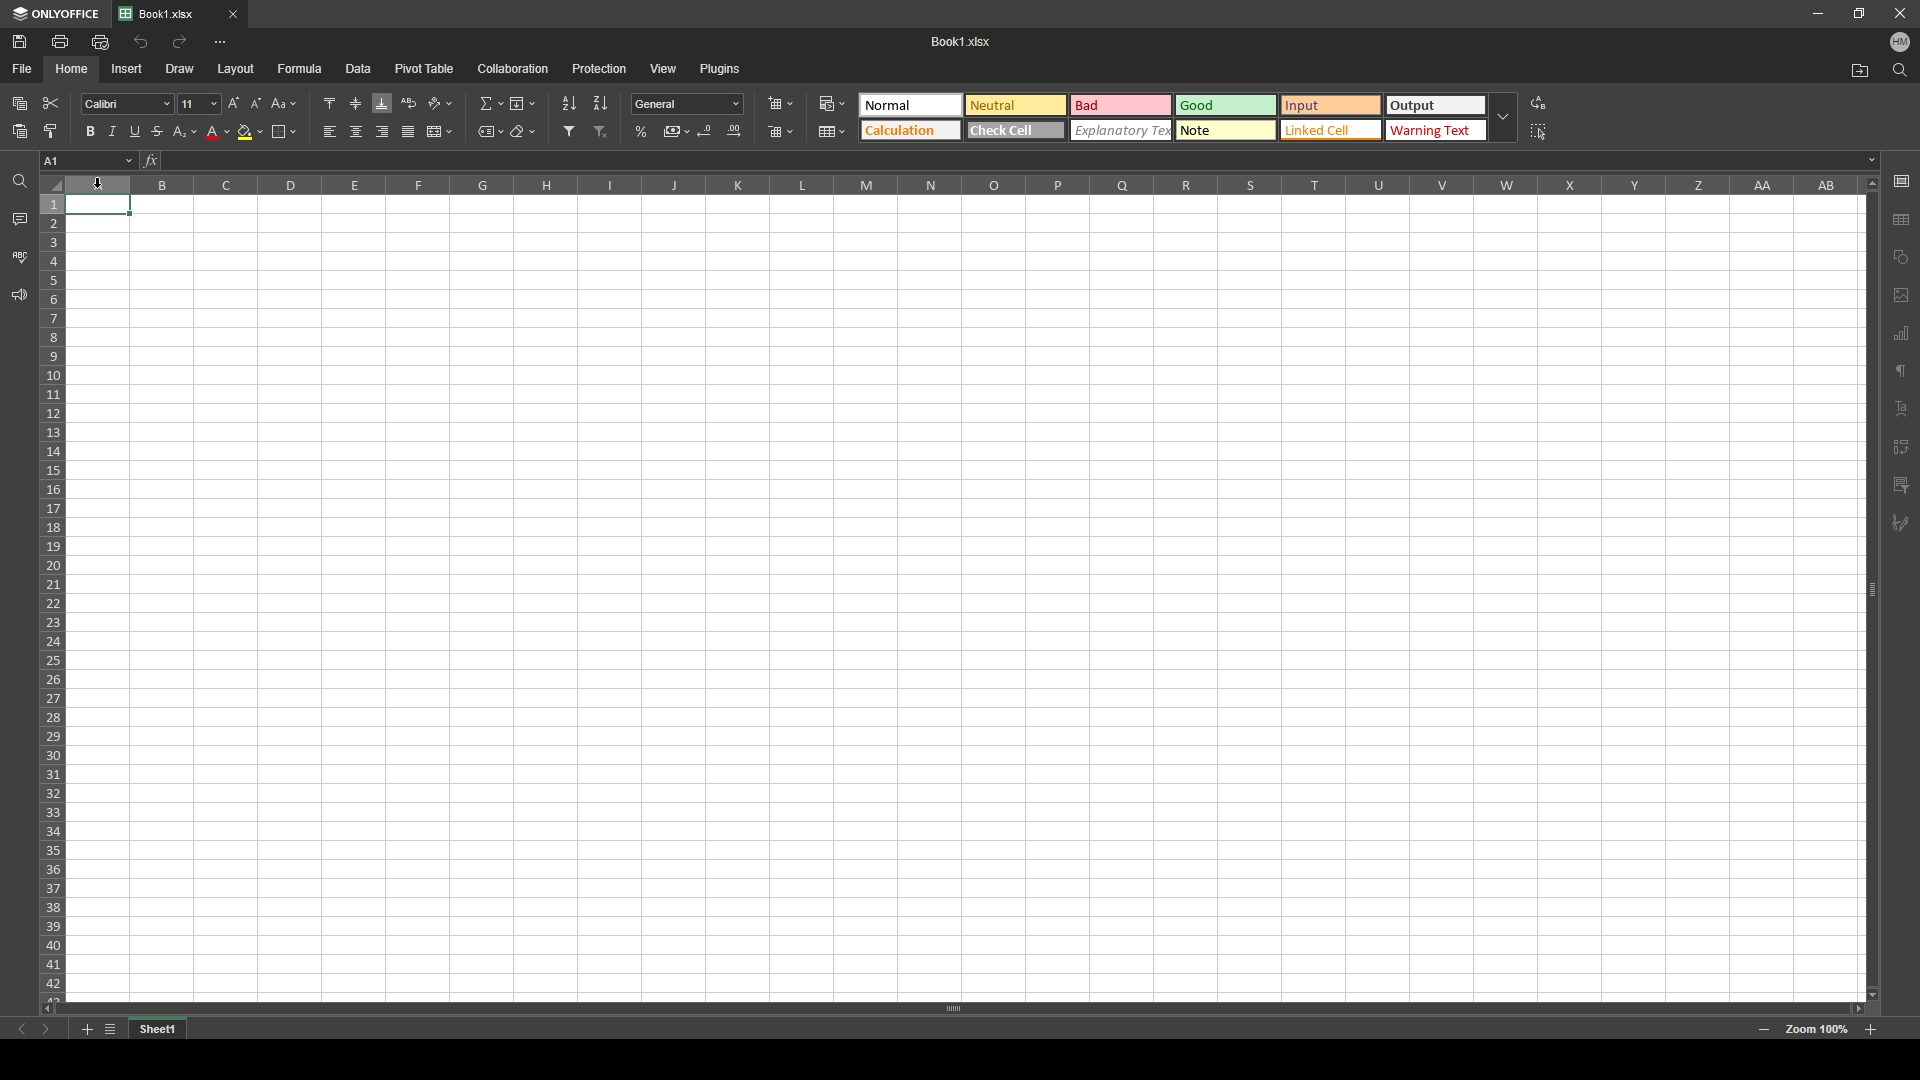 This screenshot has width=1920, height=1080. What do you see at coordinates (425, 67) in the screenshot?
I see `pivot table` at bounding box center [425, 67].